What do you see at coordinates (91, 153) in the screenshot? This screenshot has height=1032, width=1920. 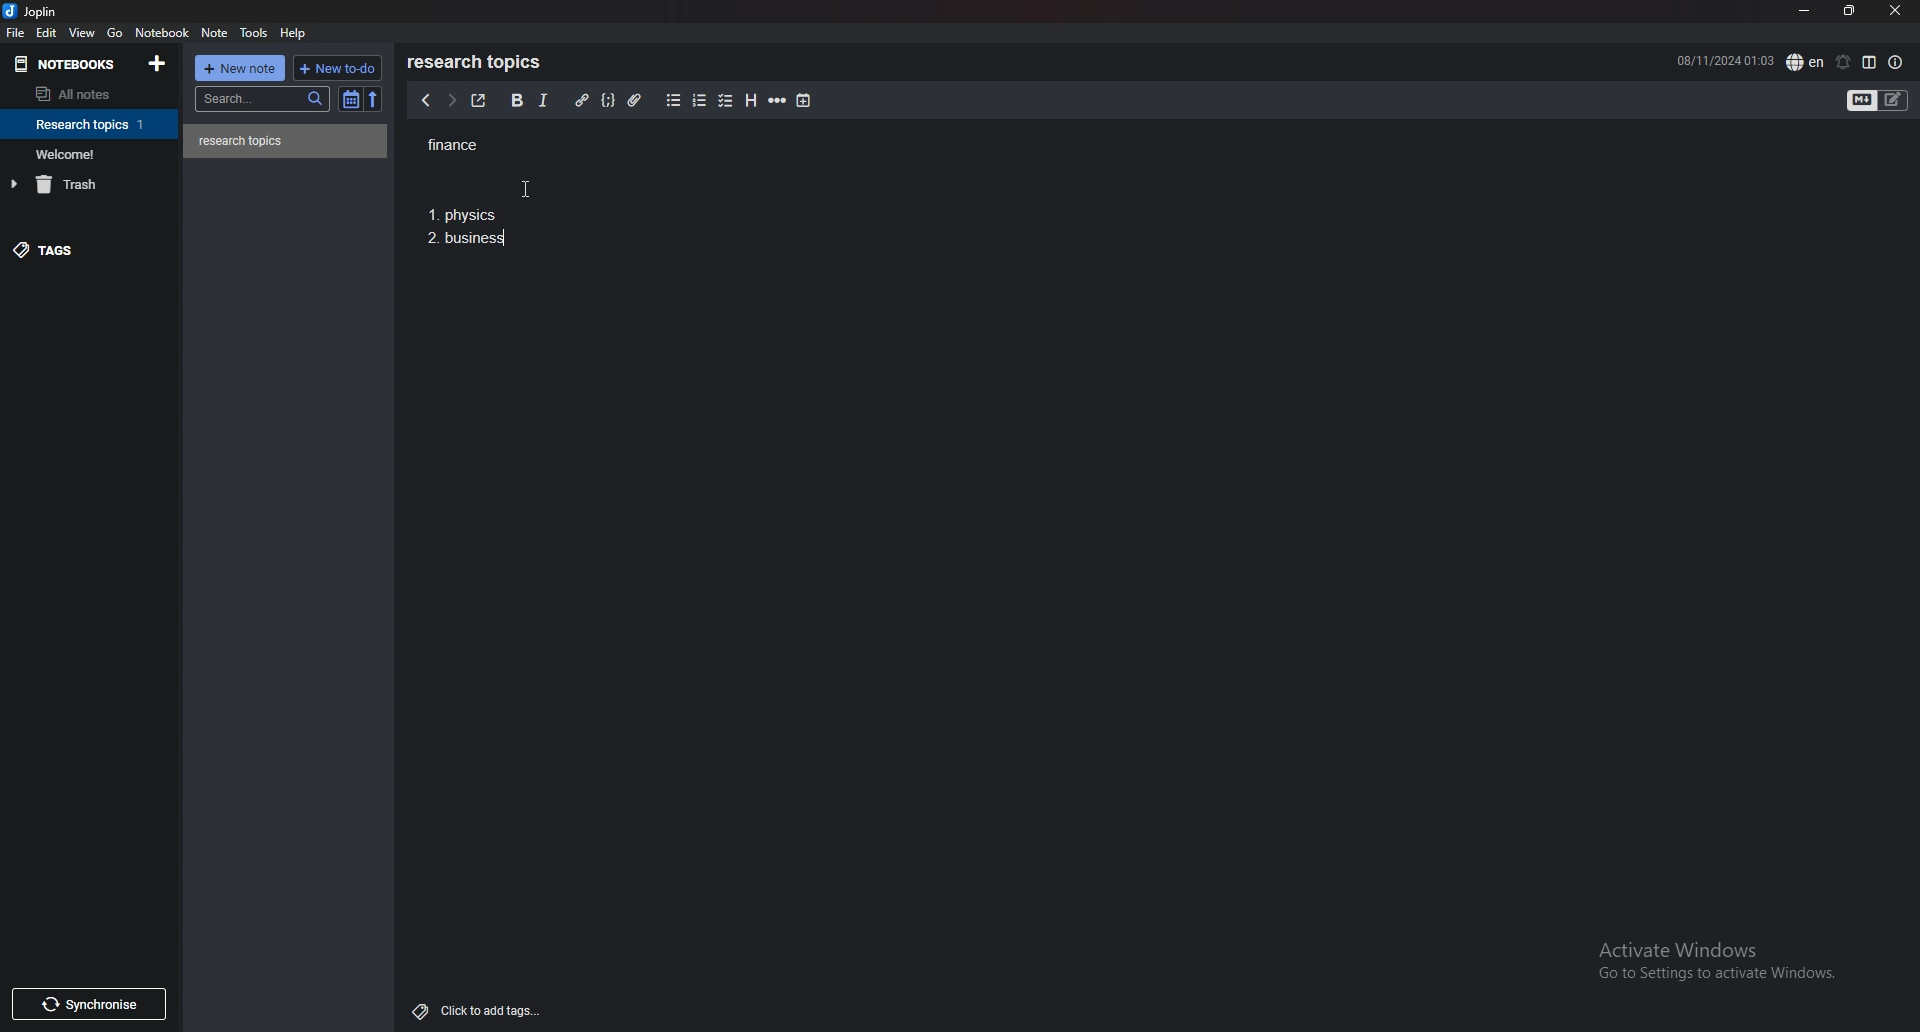 I see `notebook` at bounding box center [91, 153].